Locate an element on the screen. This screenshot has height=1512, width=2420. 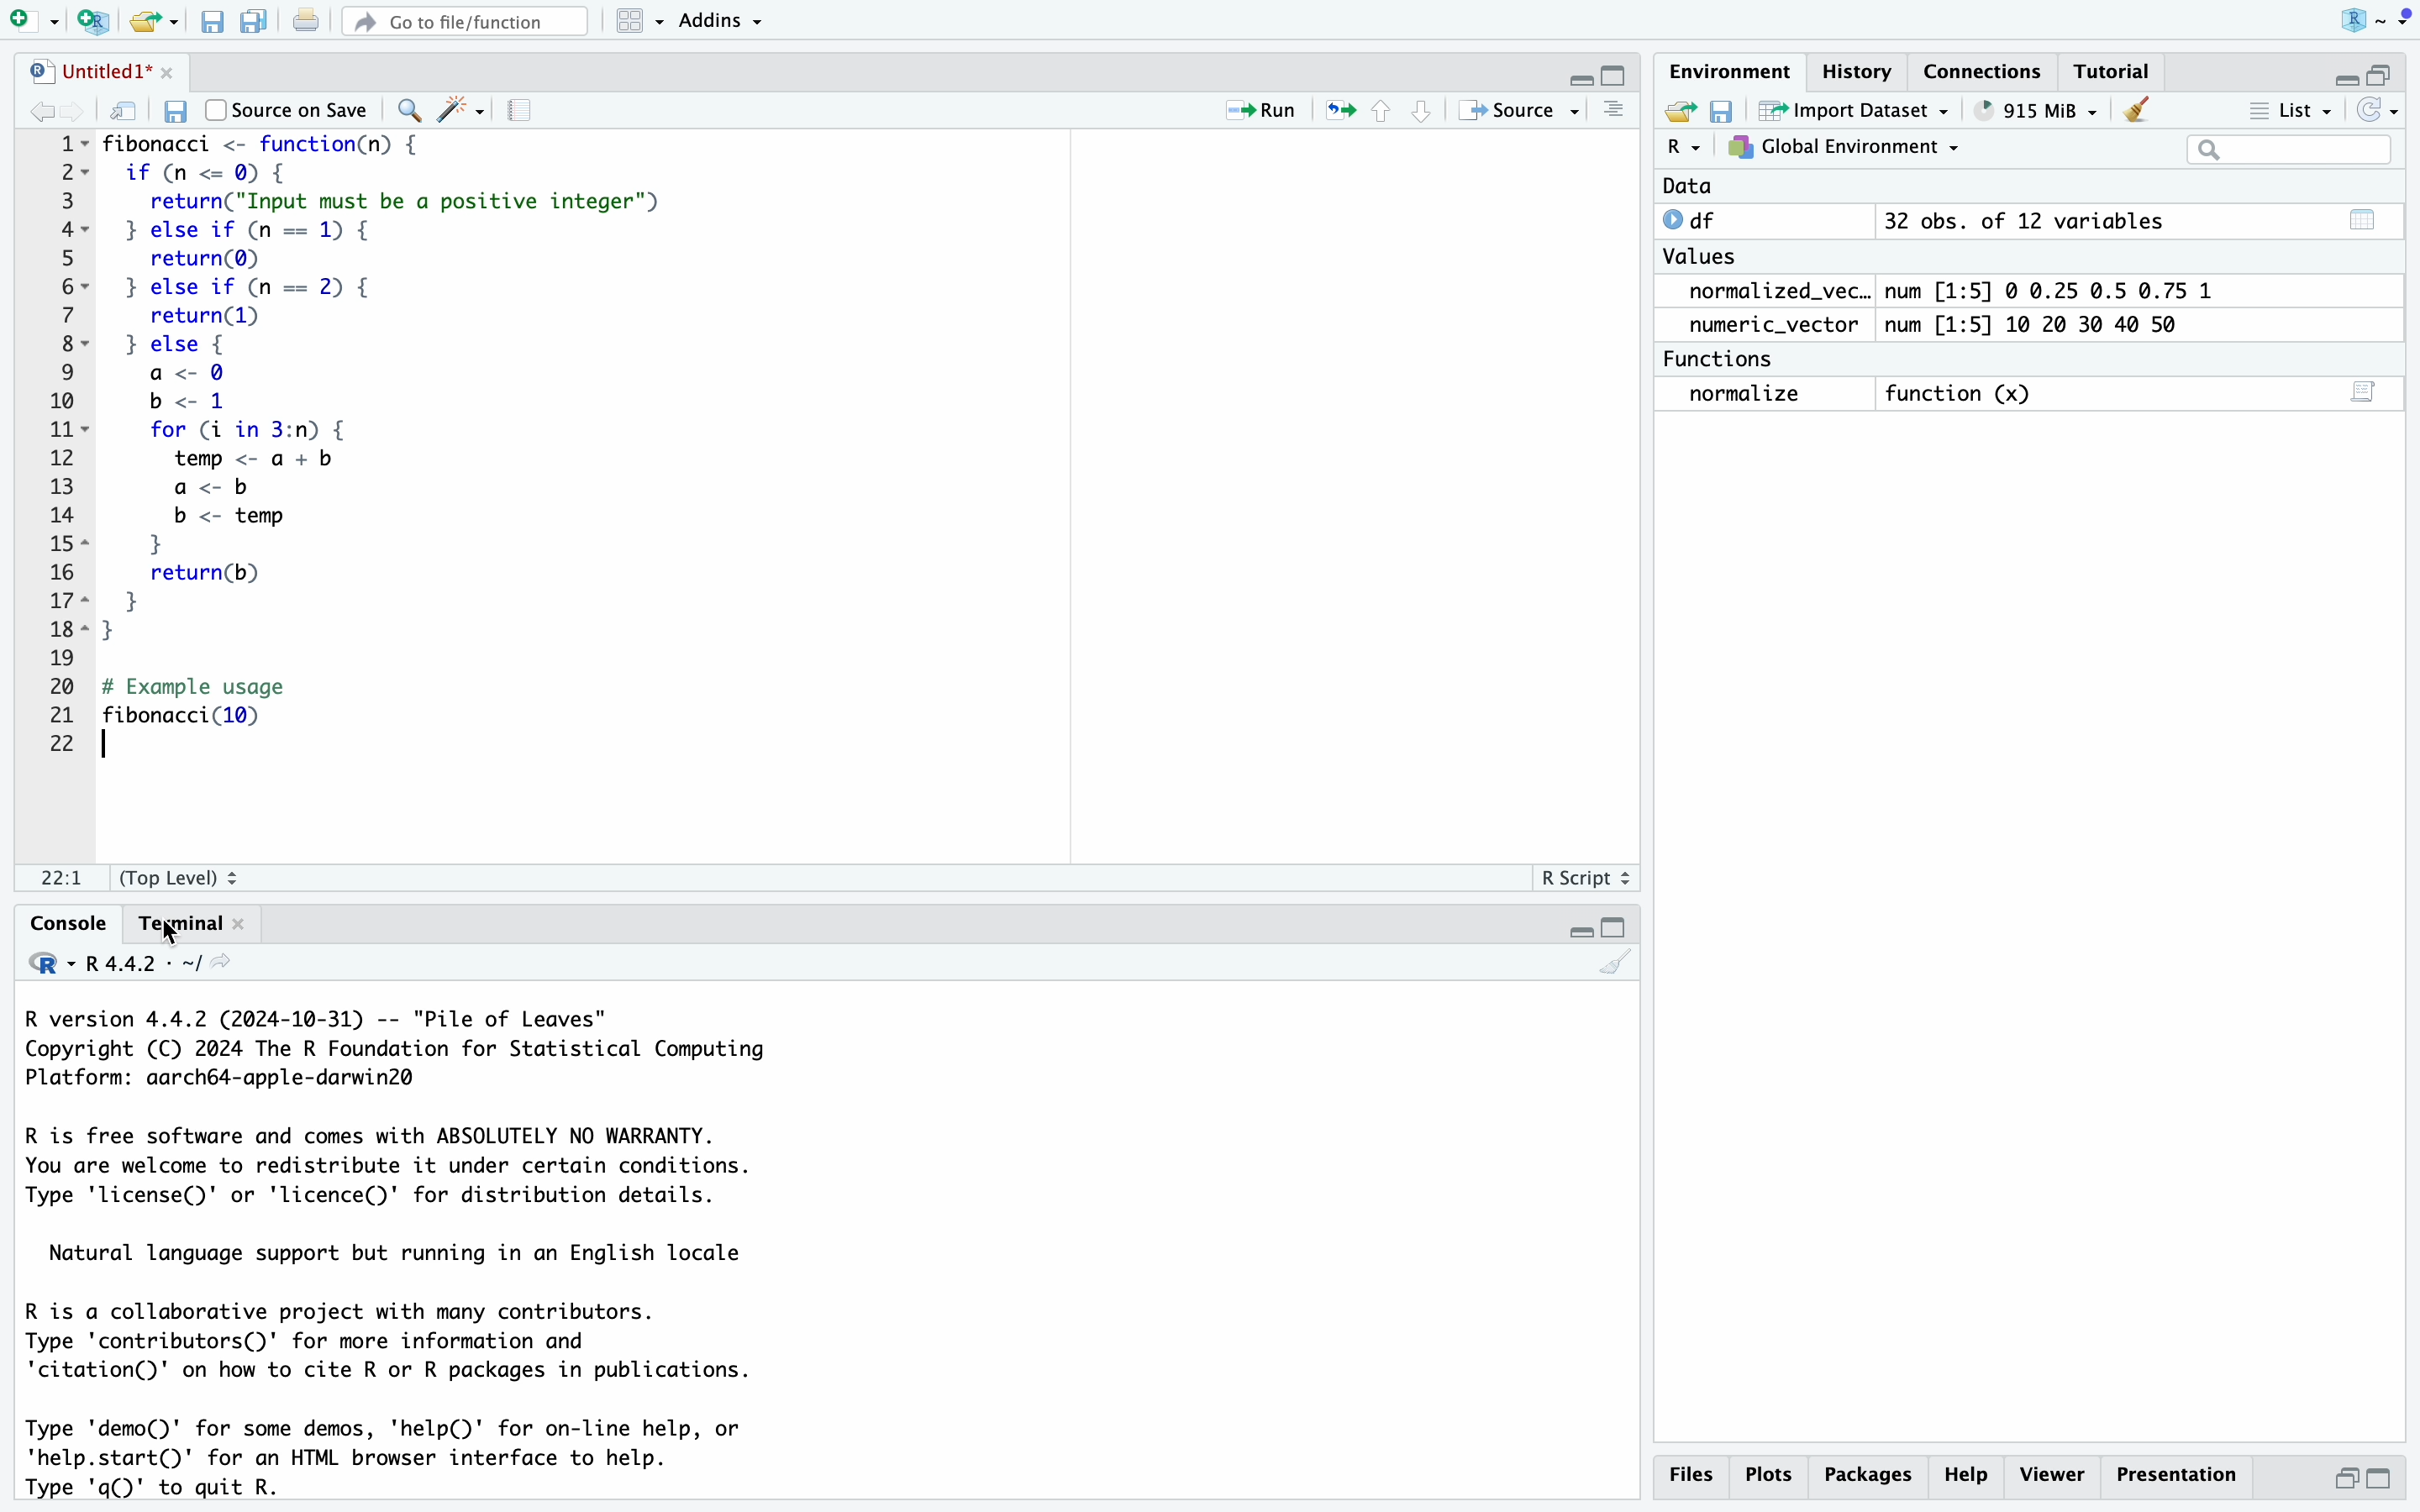
table is located at coordinates (2368, 217).